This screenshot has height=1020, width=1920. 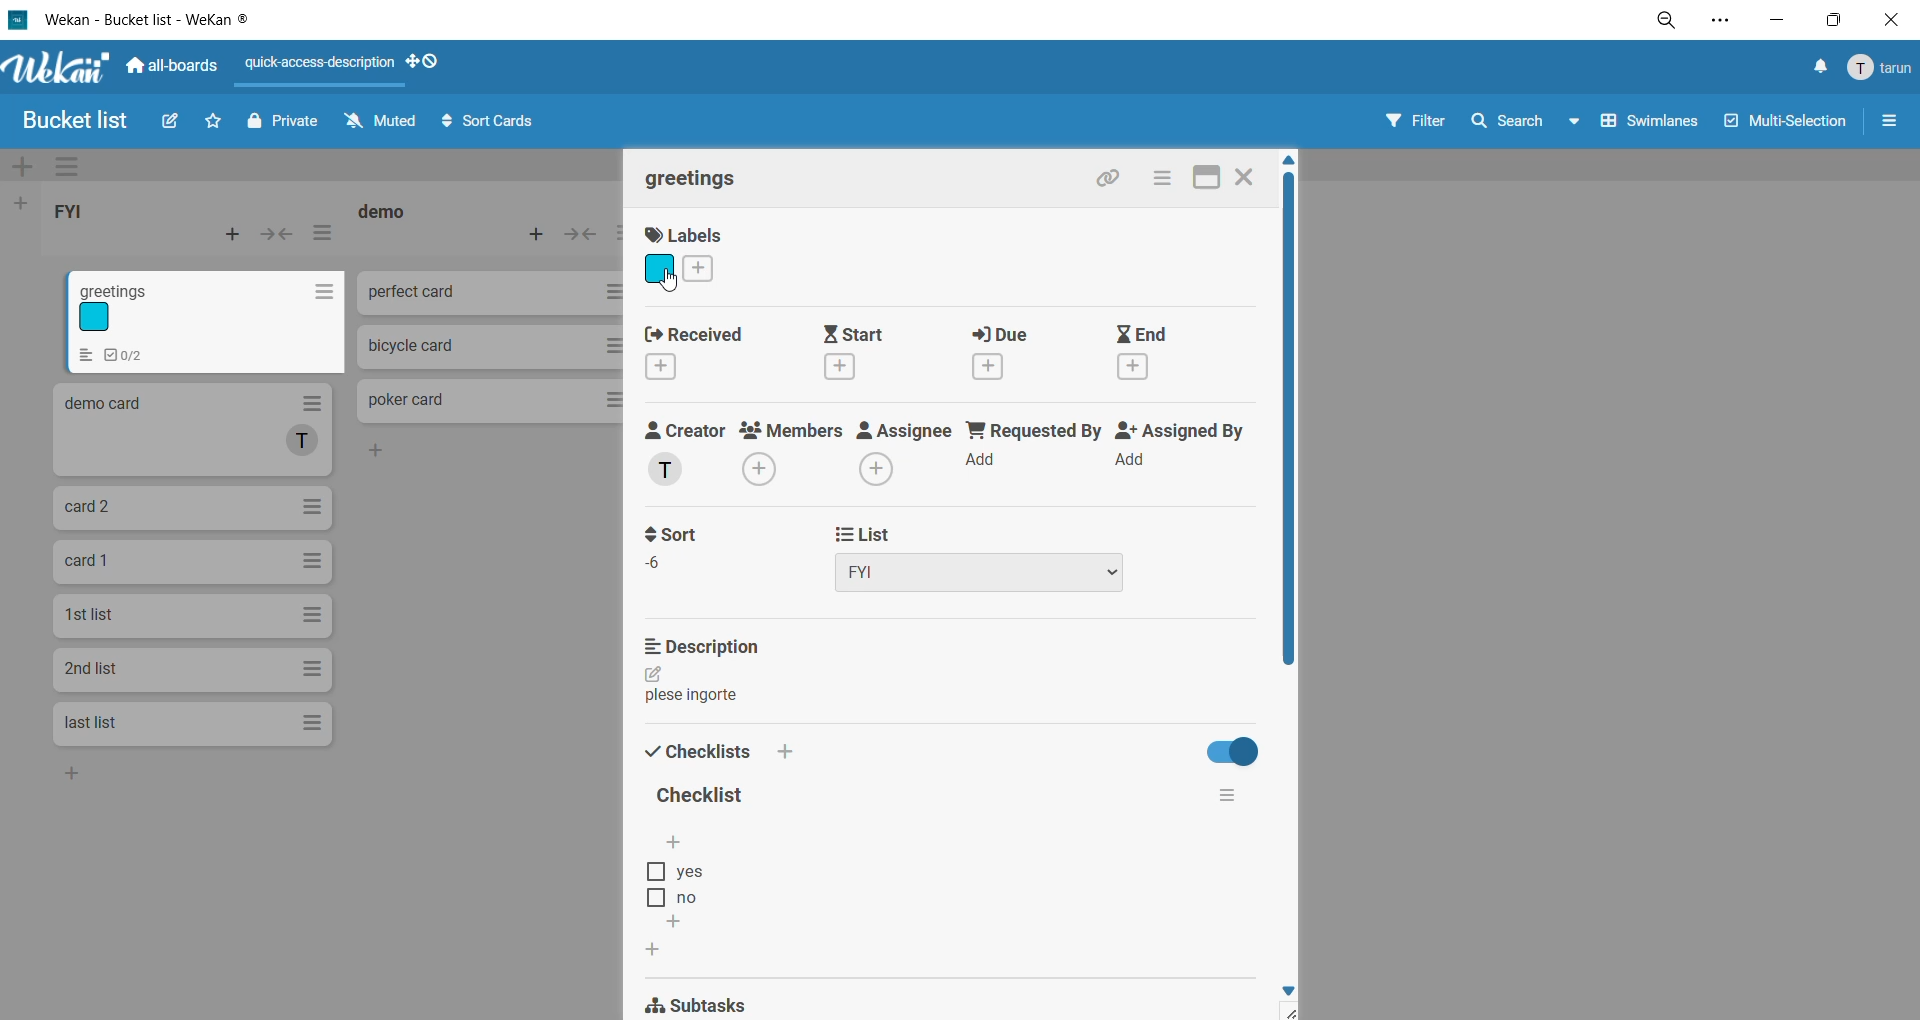 What do you see at coordinates (207, 321) in the screenshot?
I see `Greetings` at bounding box center [207, 321].